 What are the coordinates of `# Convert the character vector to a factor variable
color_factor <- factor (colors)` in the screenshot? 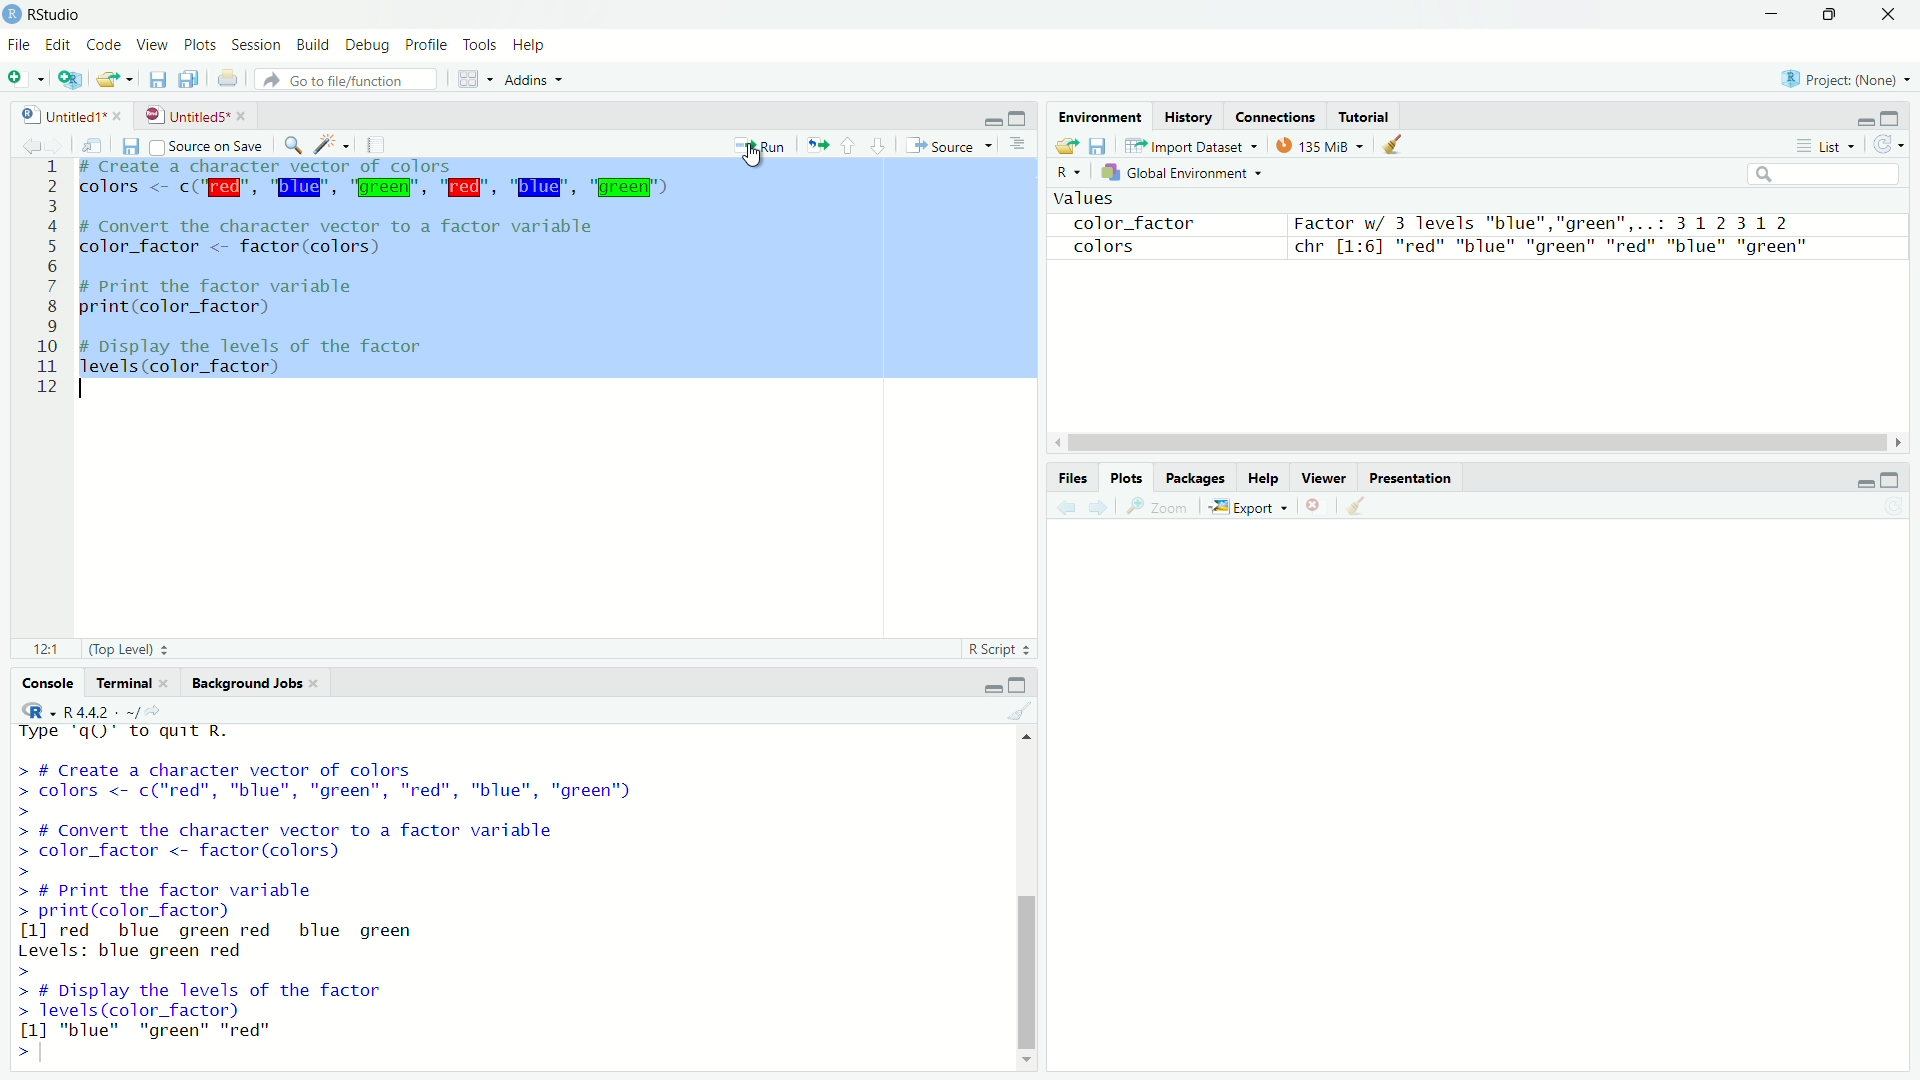 It's located at (357, 237).